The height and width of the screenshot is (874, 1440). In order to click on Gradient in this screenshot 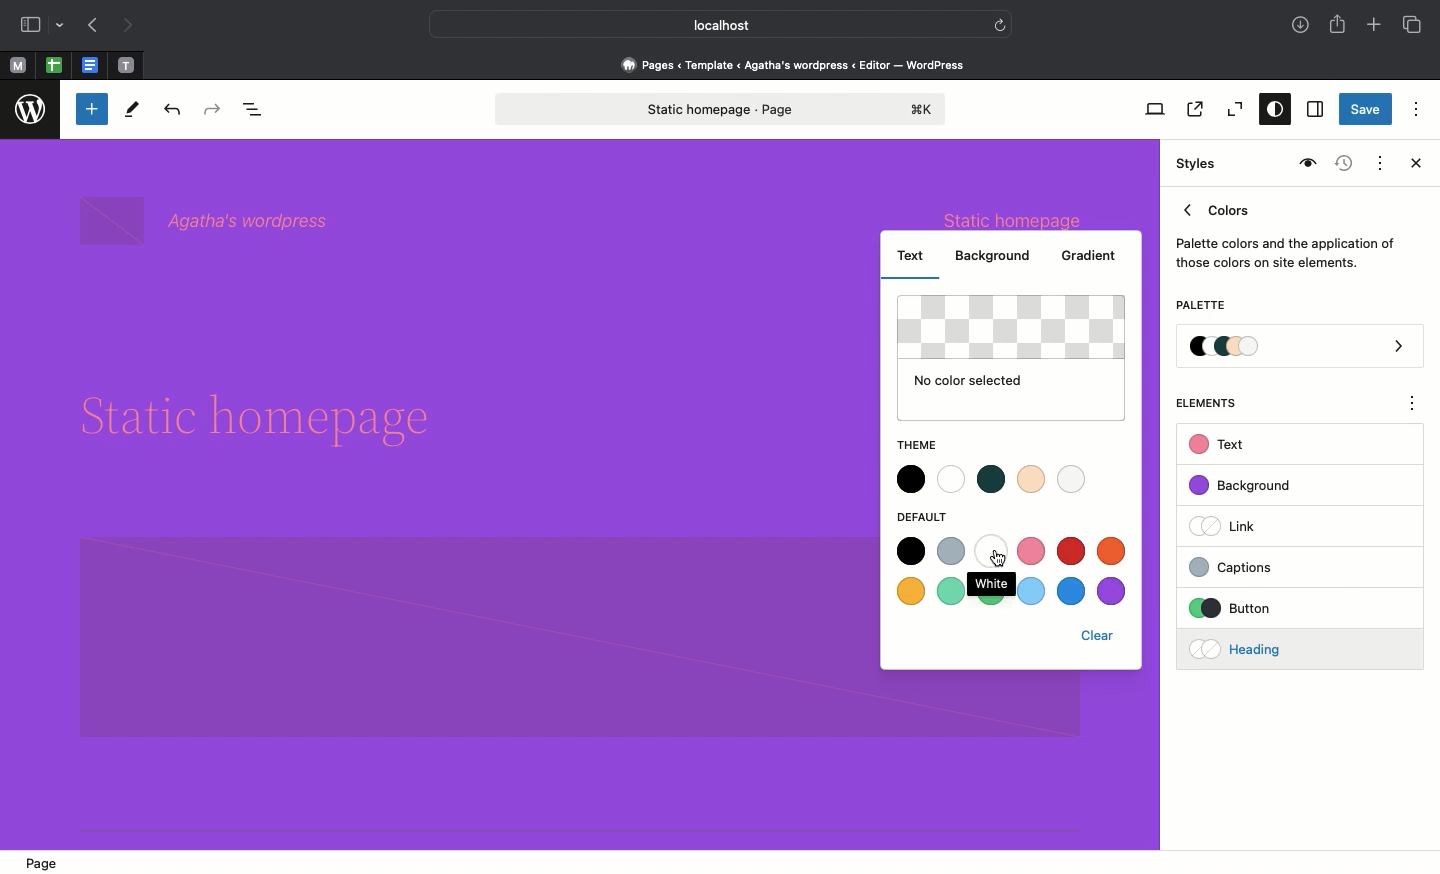, I will do `click(1088, 257)`.